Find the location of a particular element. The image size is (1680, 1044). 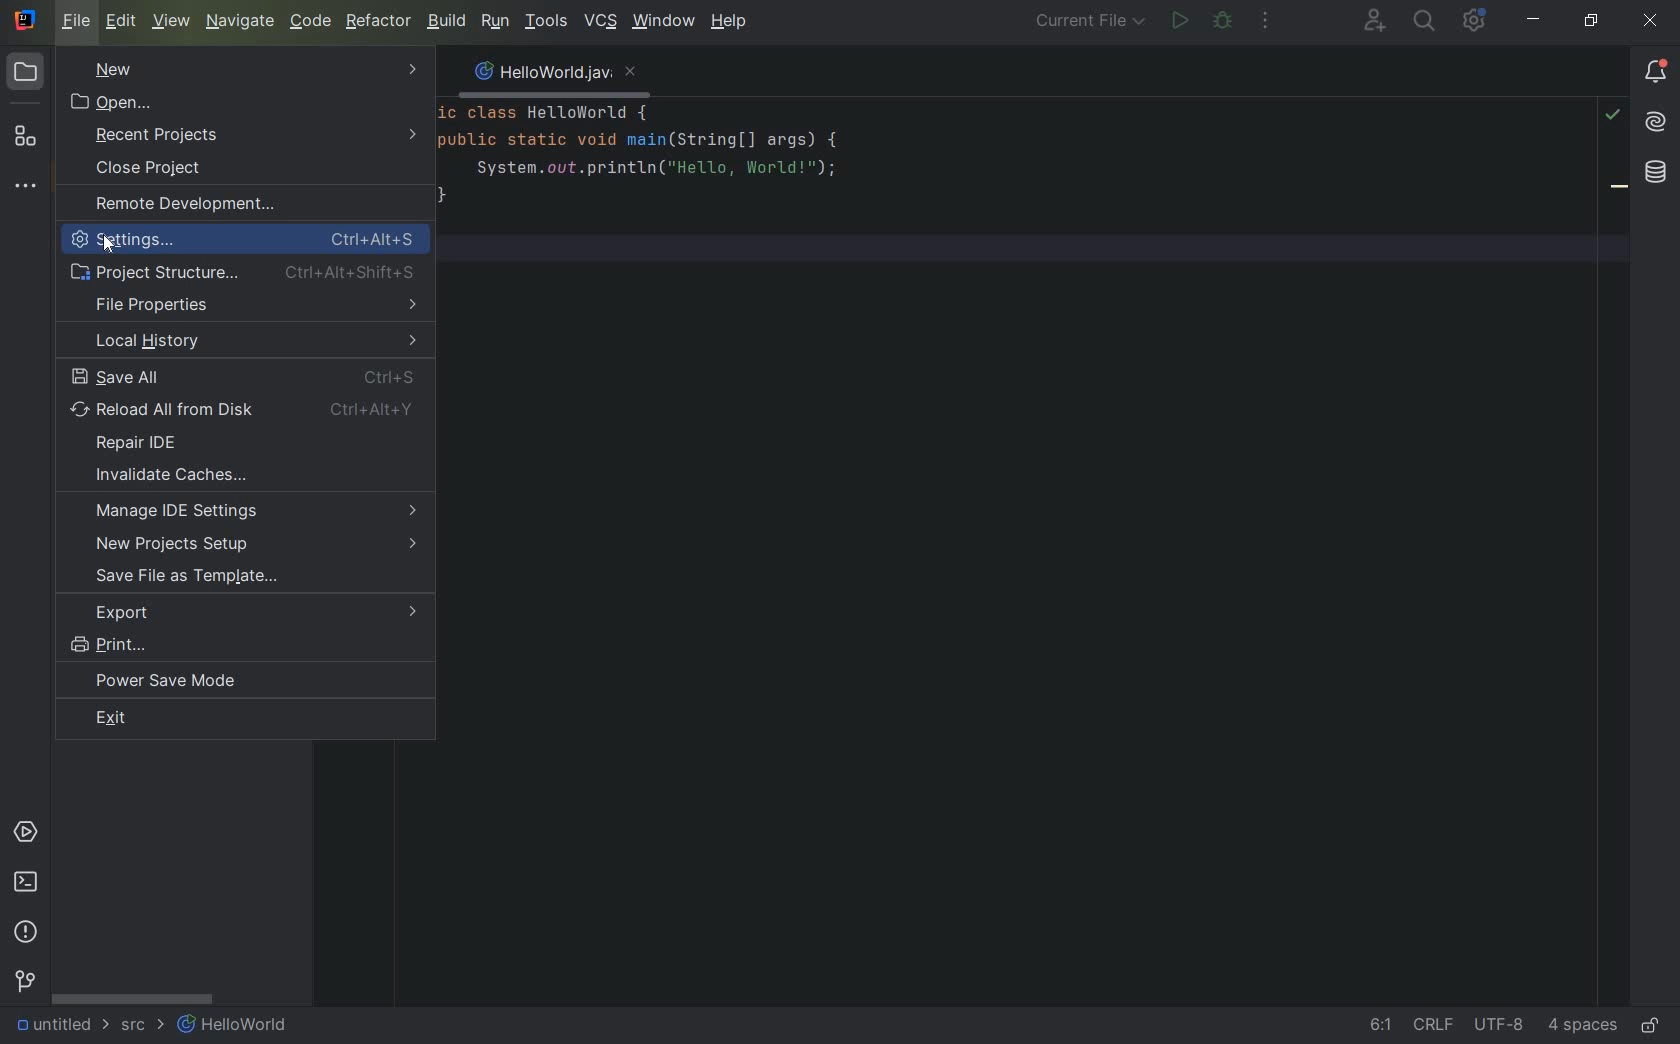

open is located at coordinates (117, 105).